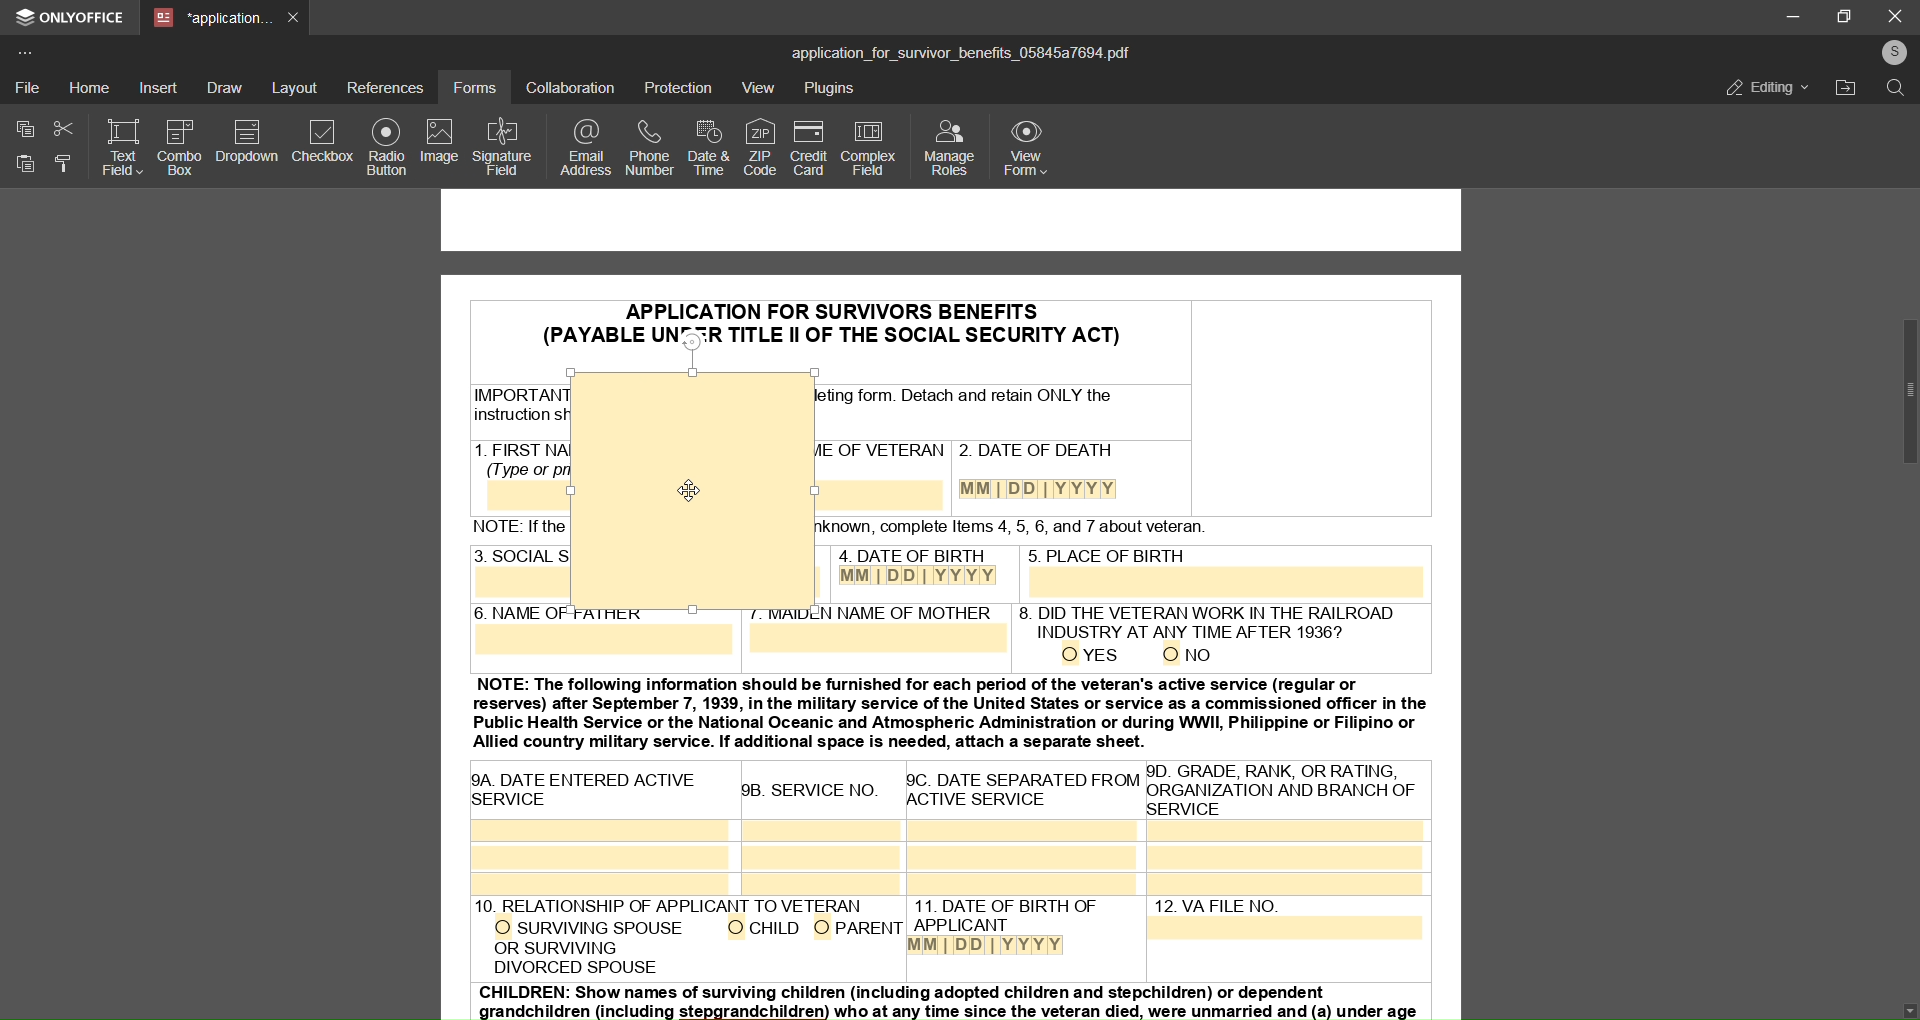 The image size is (1920, 1020). What do you see at coordinates (29, 51) in the screenshot?
I see `more` at bounding box center [29, 51].